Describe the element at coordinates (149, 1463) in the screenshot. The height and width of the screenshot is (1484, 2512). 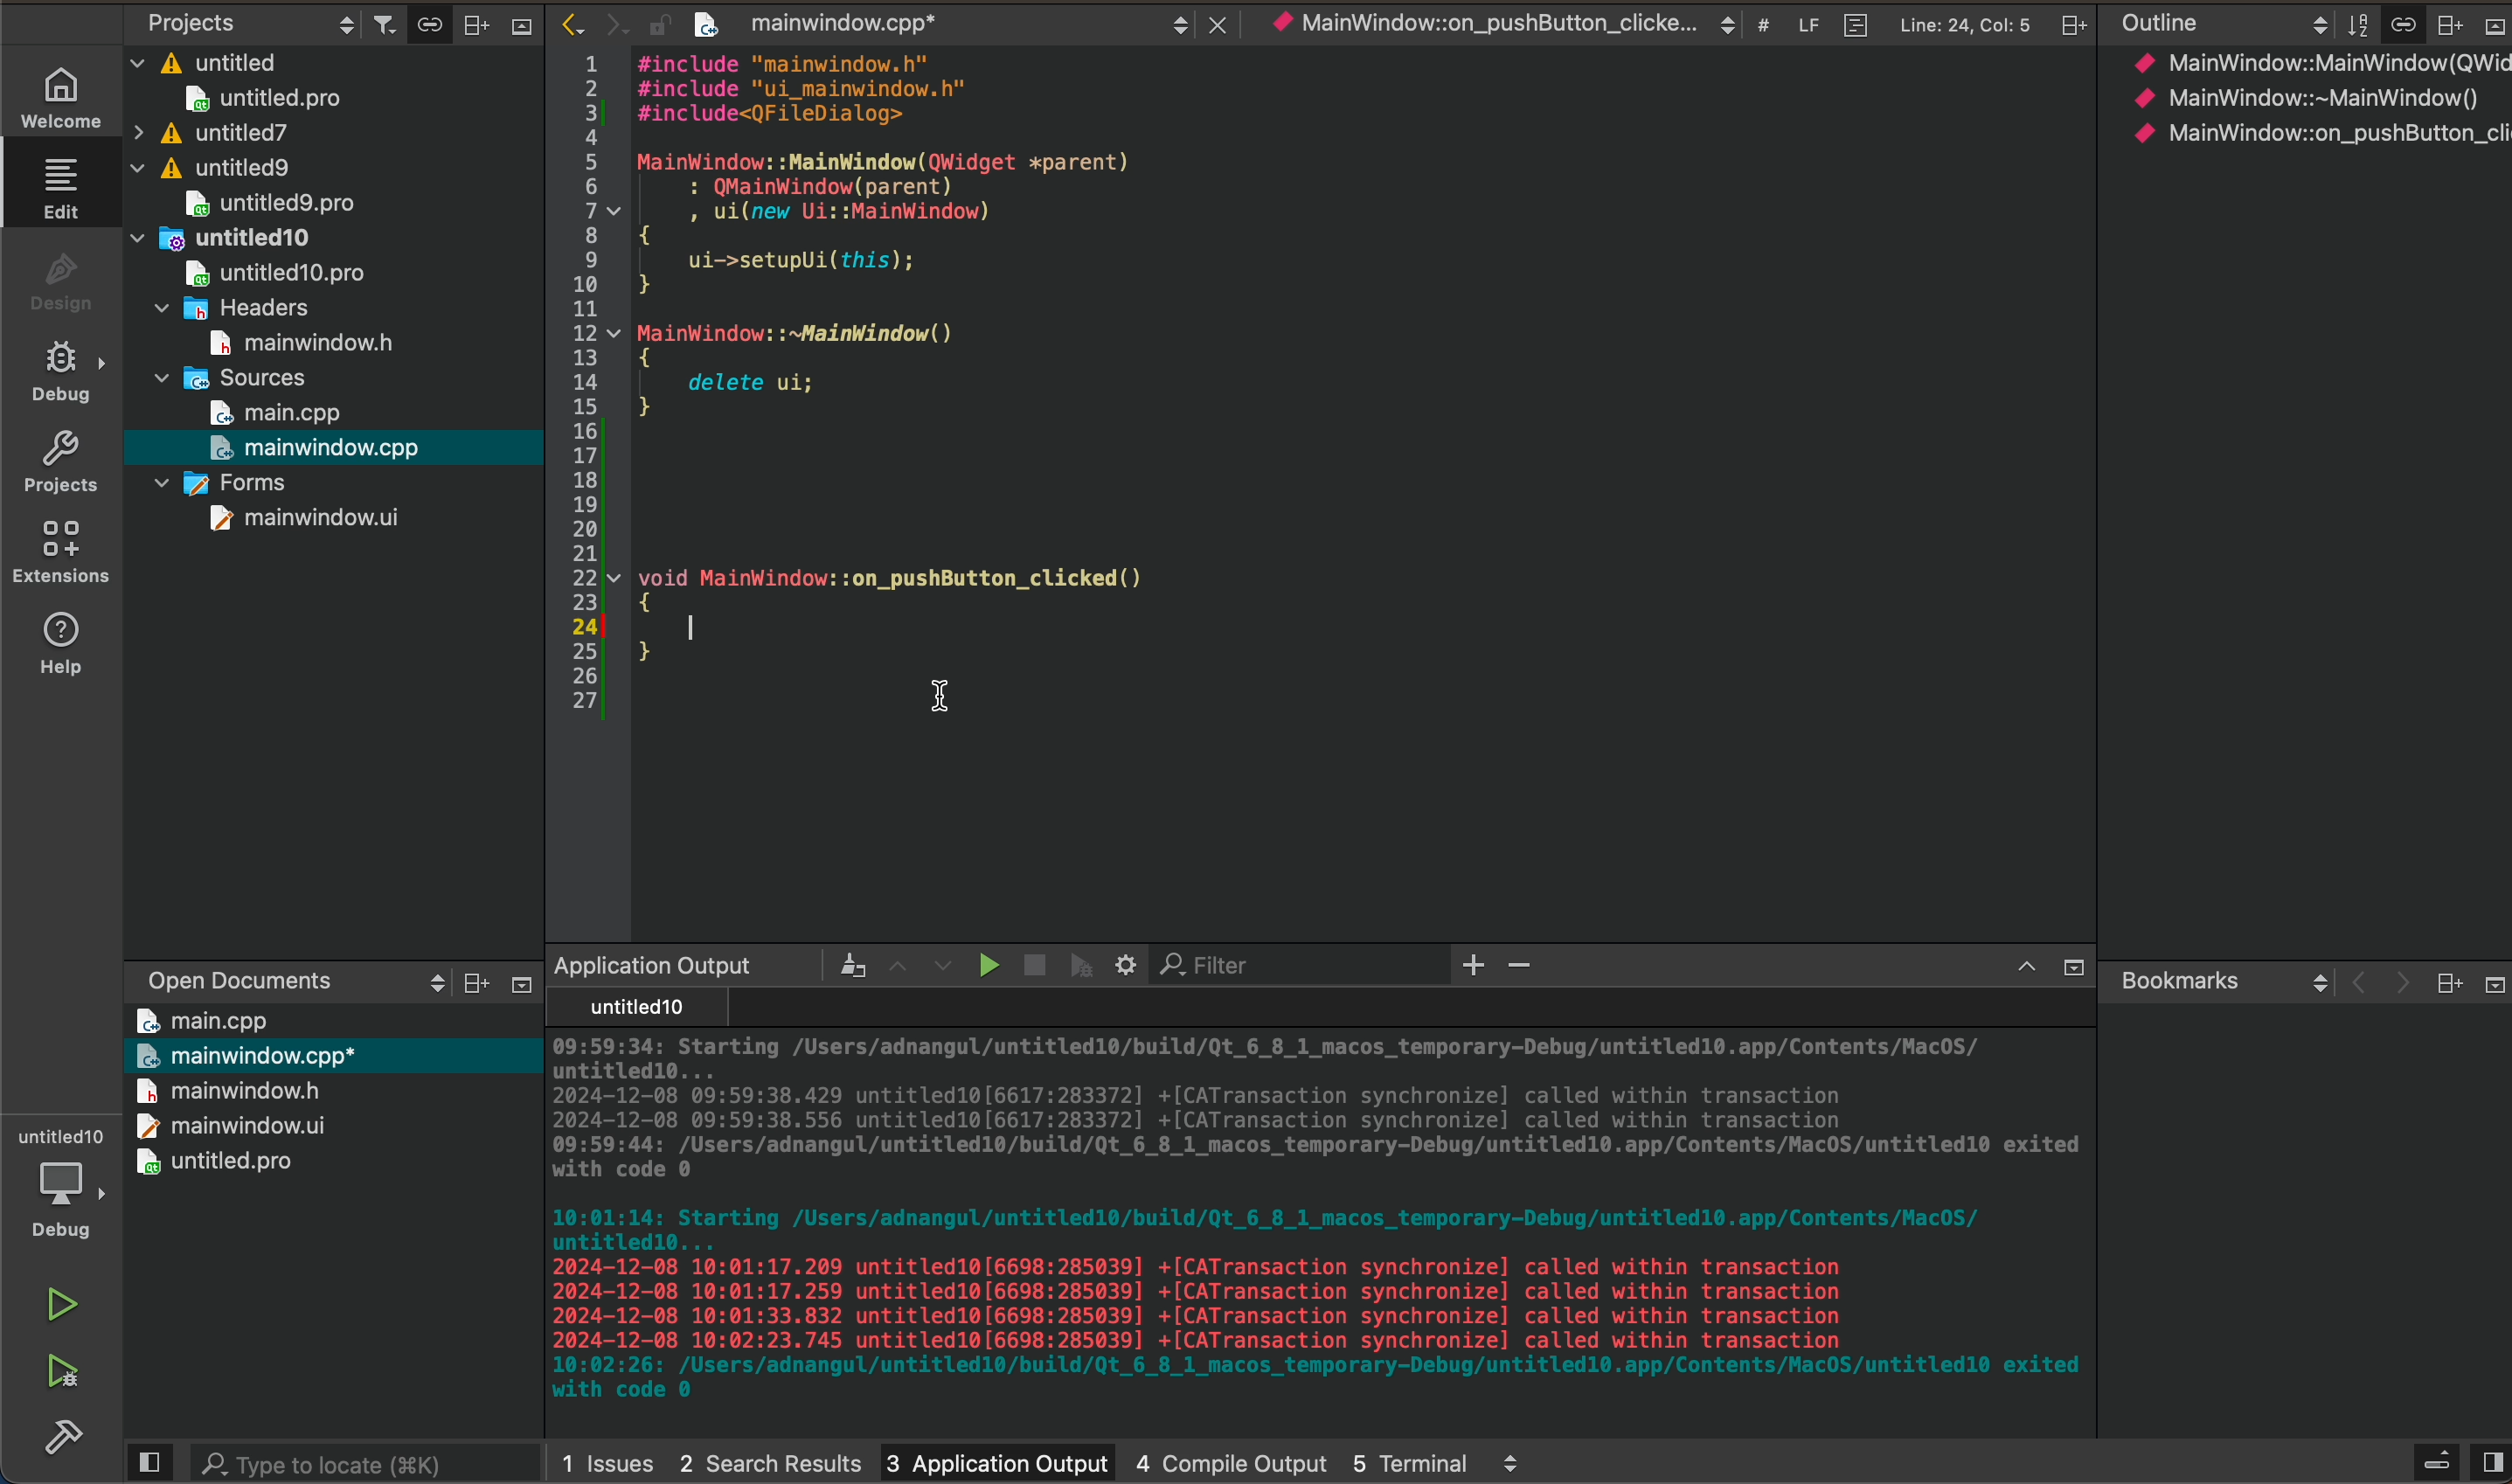
I see `split` at that location.